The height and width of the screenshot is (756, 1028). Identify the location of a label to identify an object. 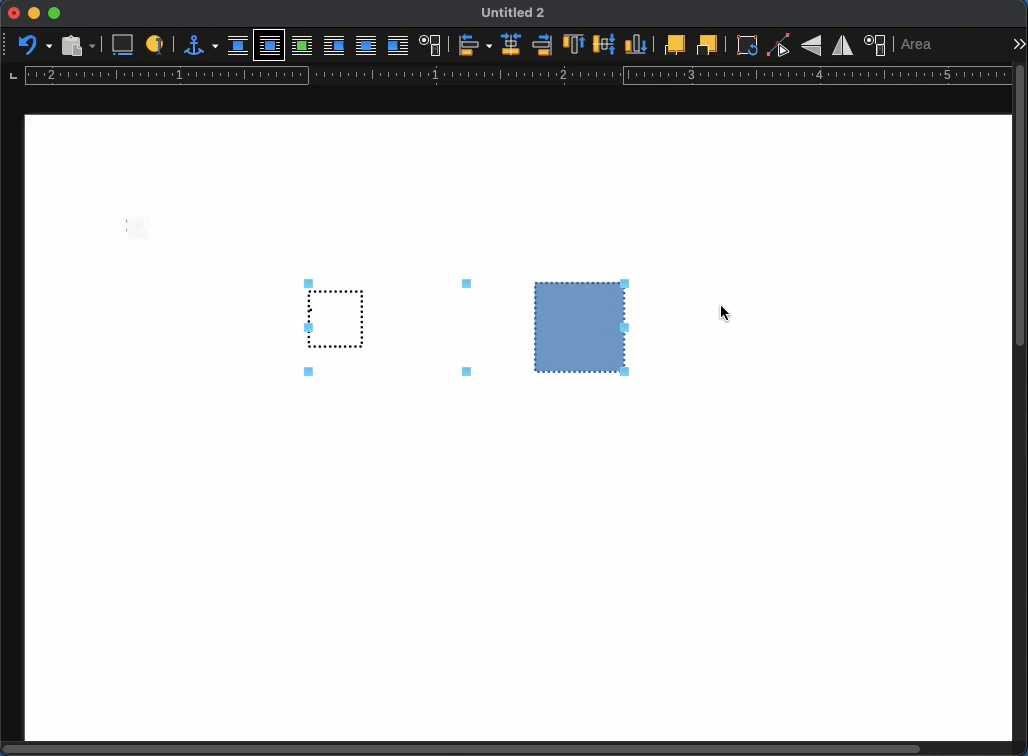
(157, 45).